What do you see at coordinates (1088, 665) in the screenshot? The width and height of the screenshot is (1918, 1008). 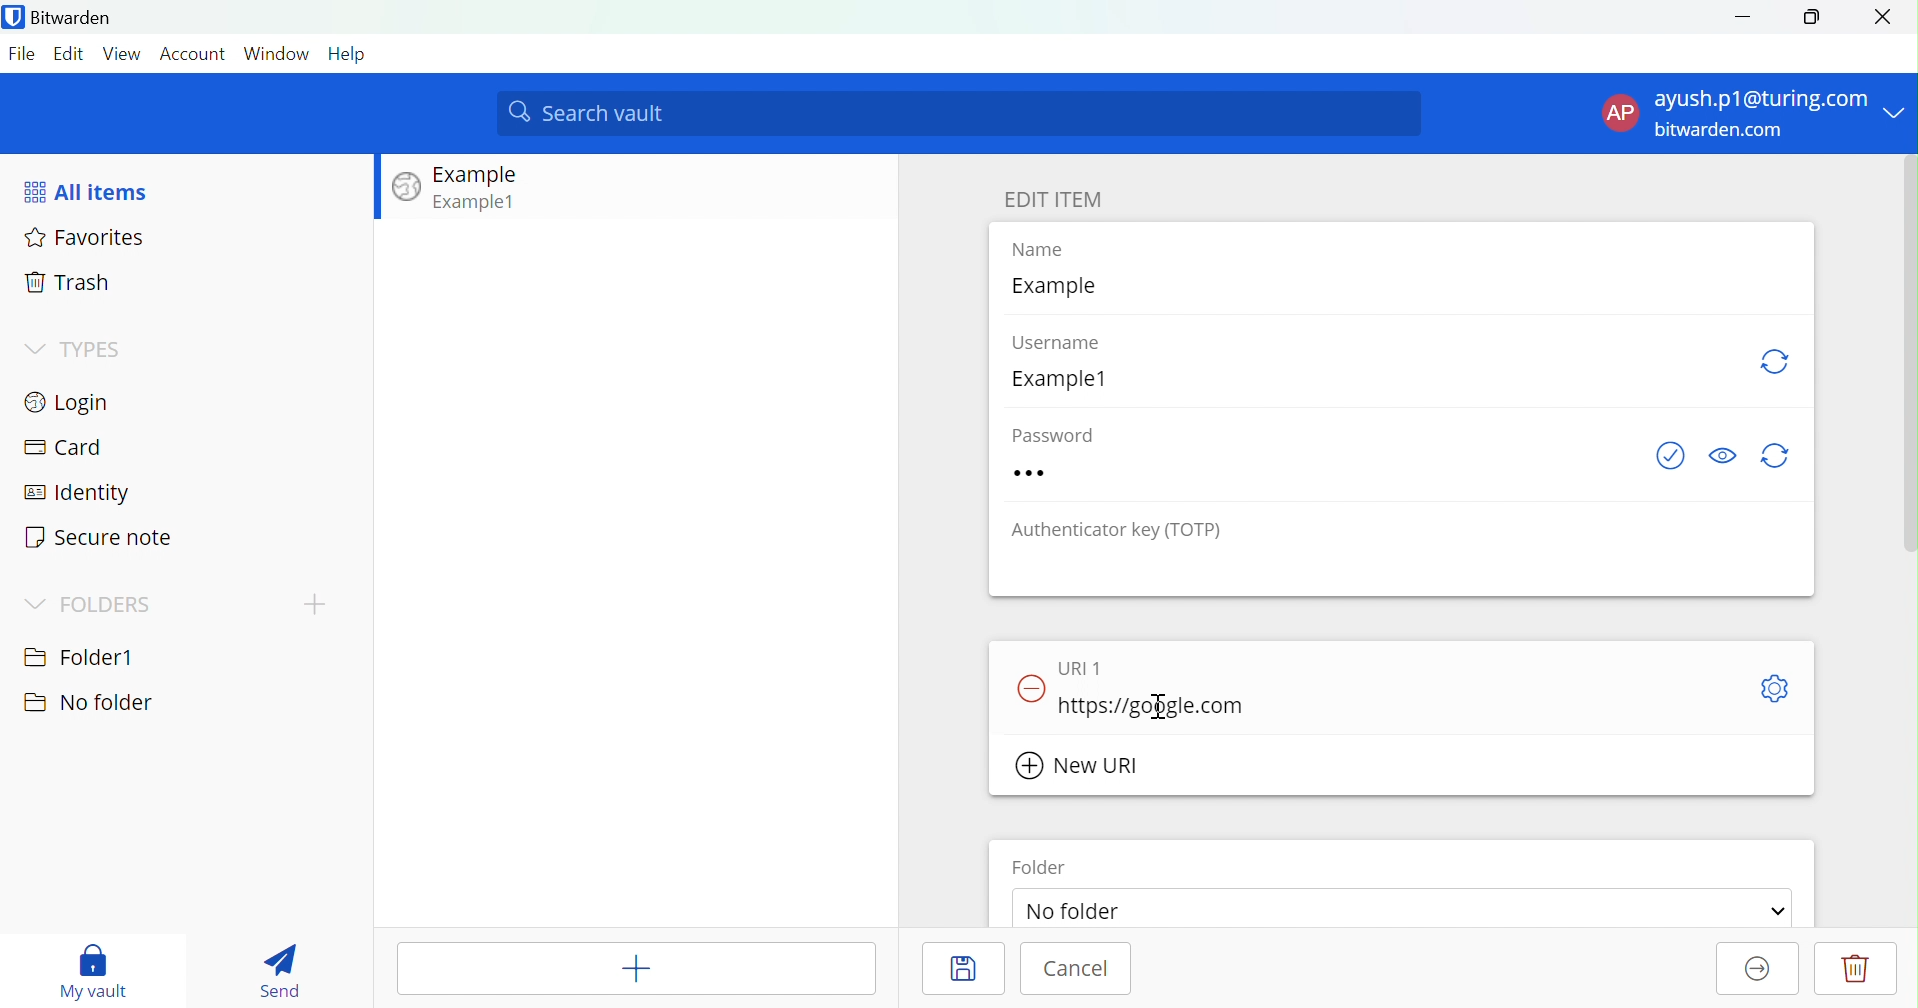 I see `URL 1` at bounding box center [1088, 665].